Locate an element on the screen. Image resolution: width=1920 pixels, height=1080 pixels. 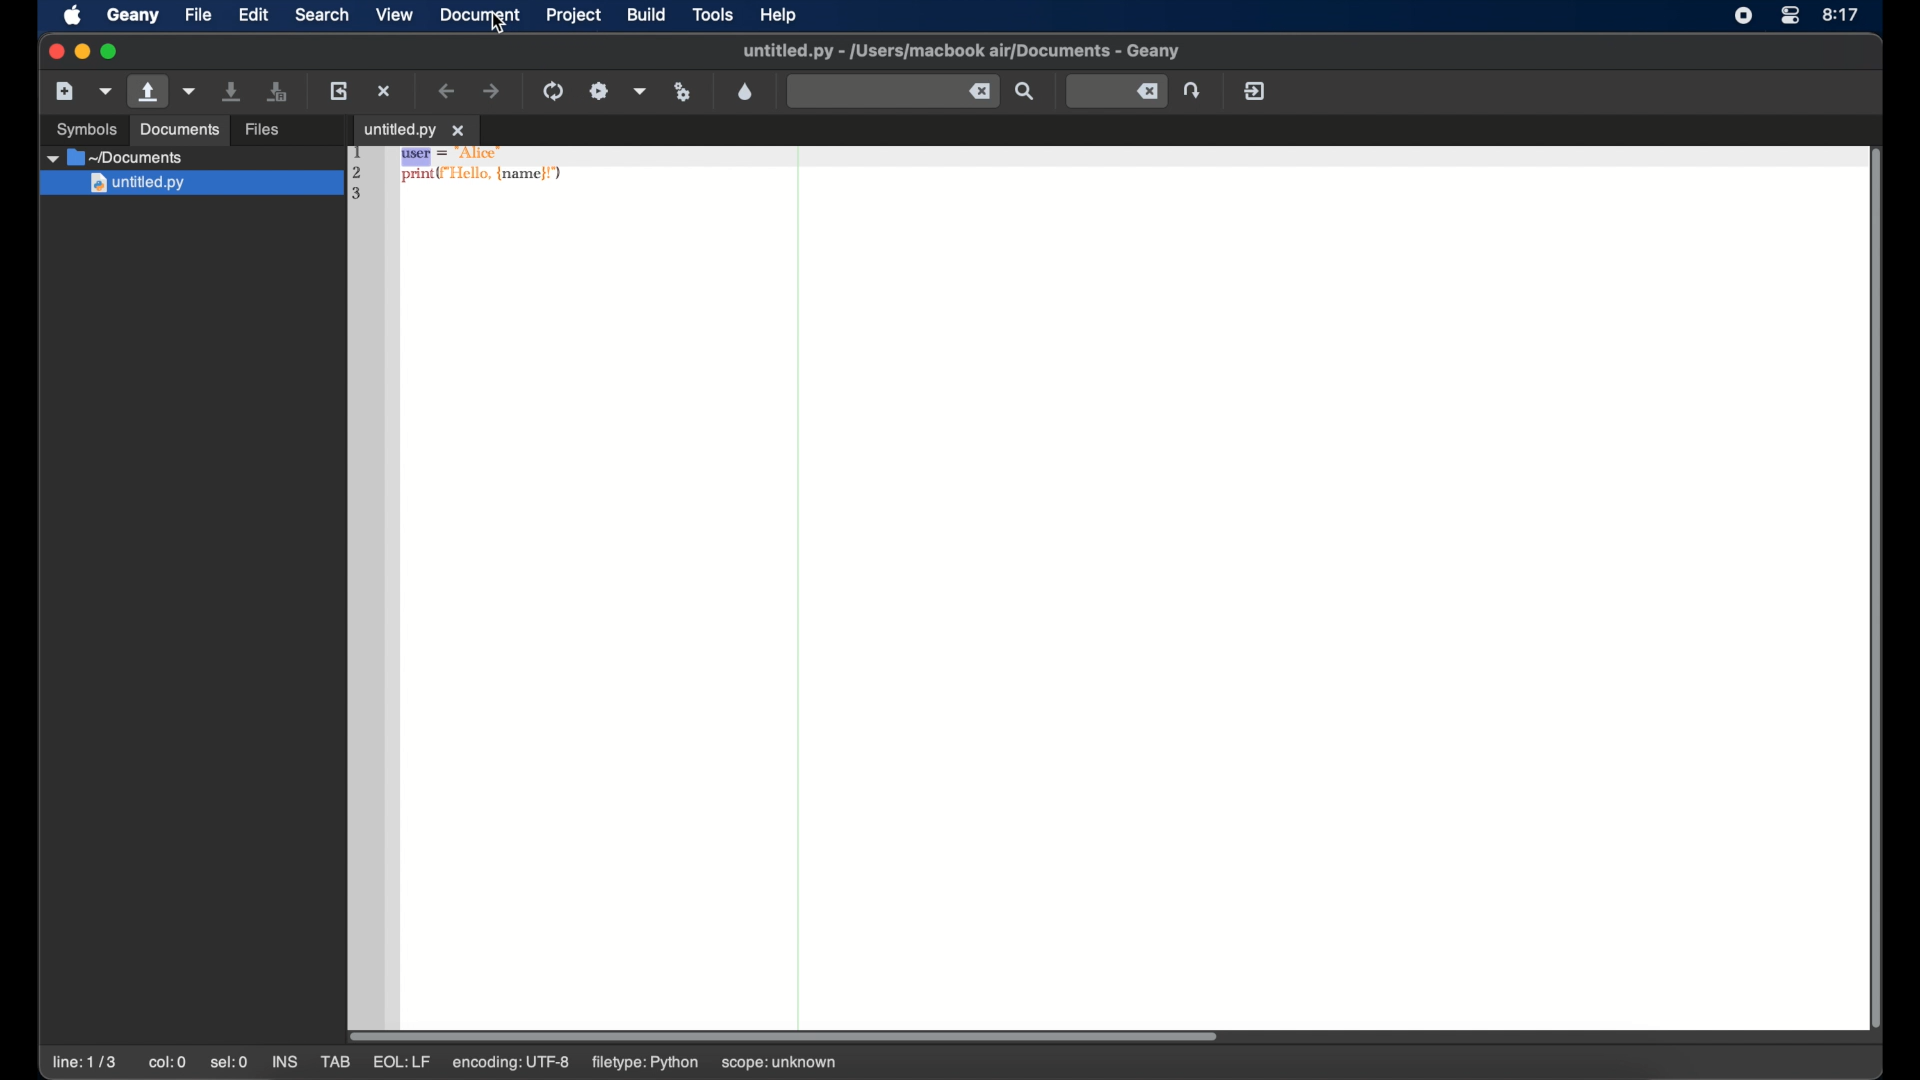
eql: lf is located at coordinates (512, 1062).